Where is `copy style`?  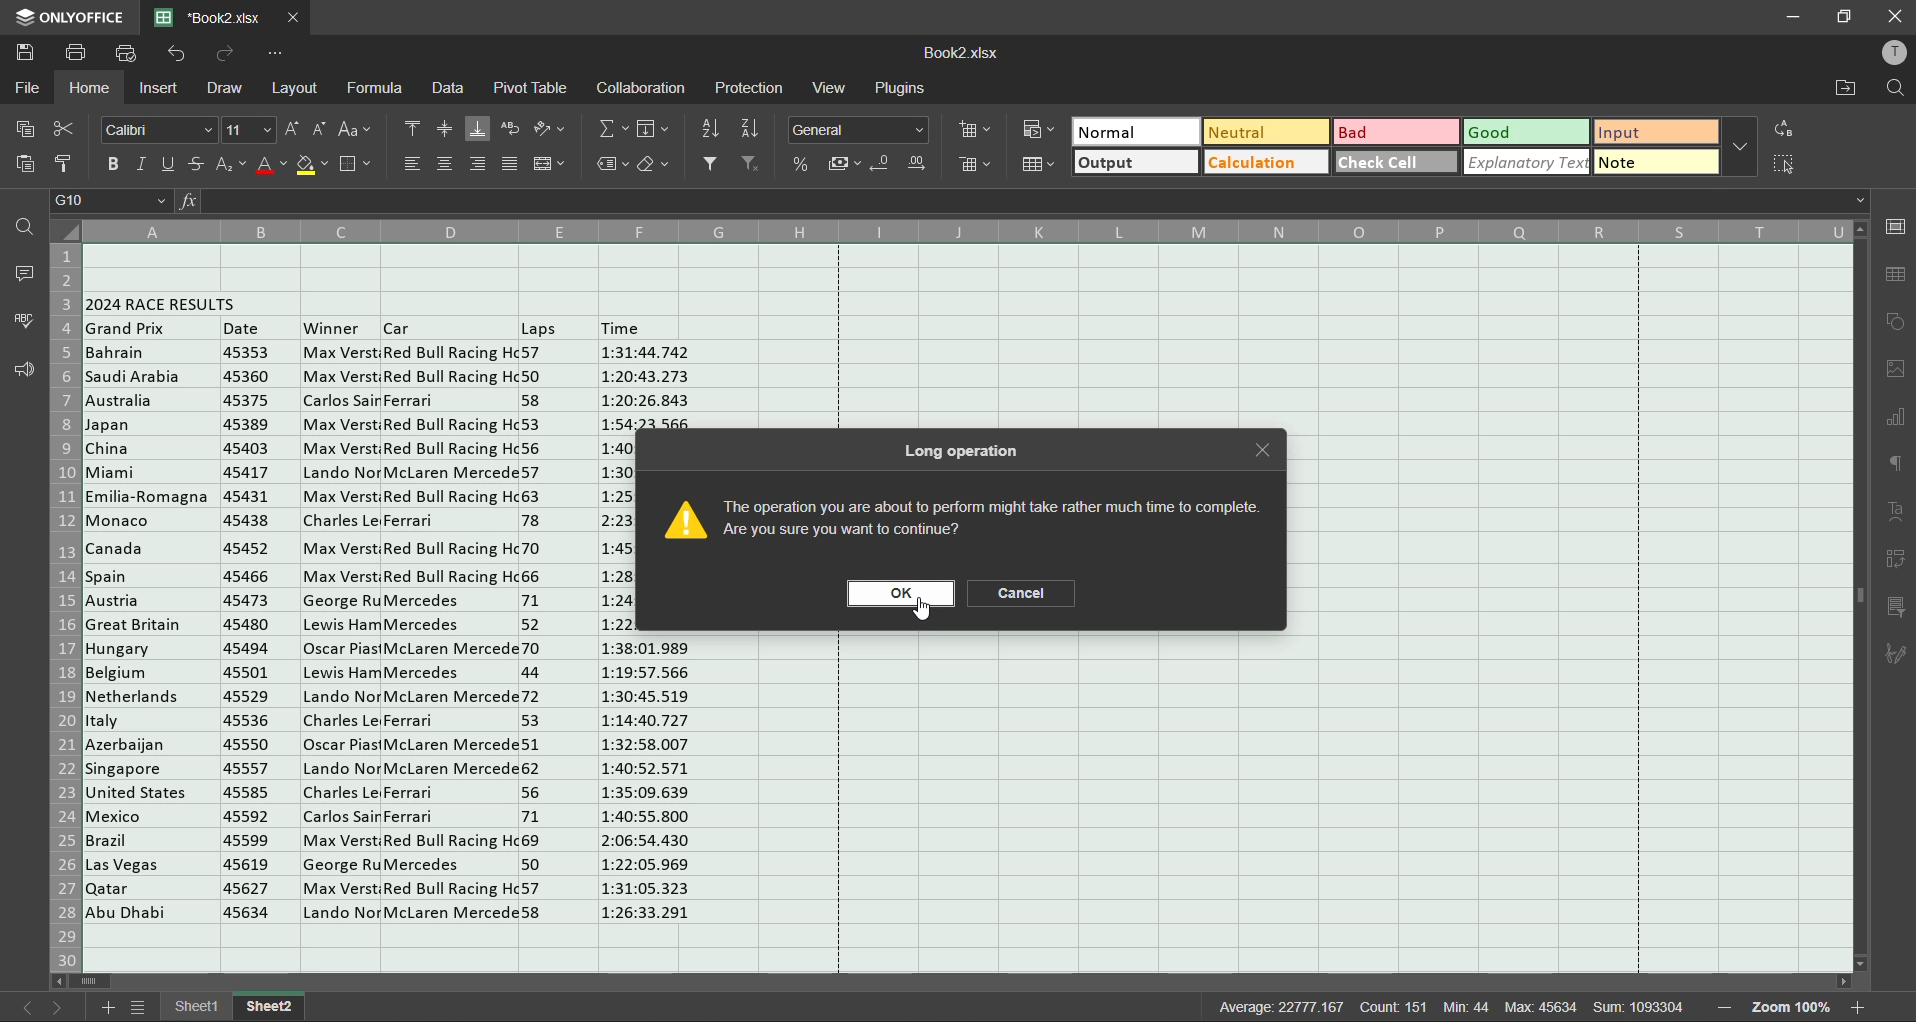
copy style is located at coordinates (65, 161).